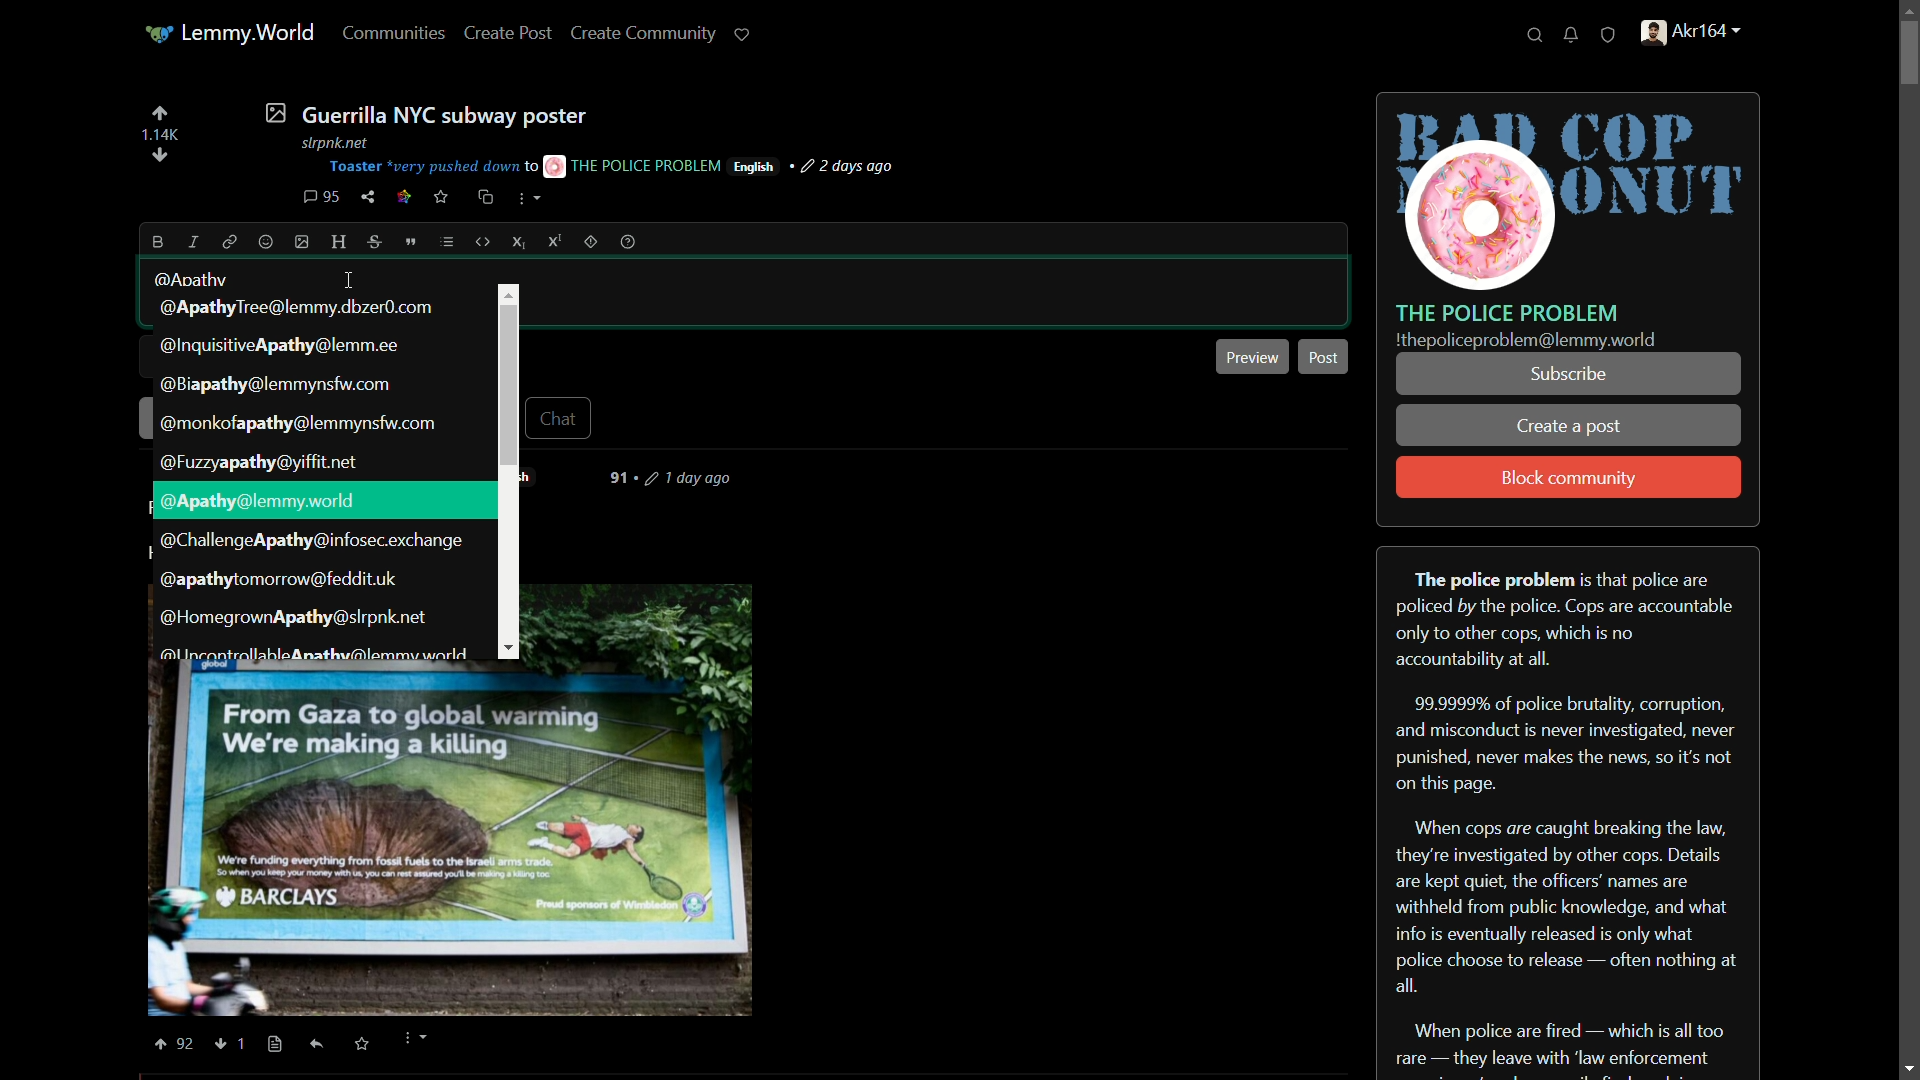 The height and width of the screenshot is (1080, 1920). I want to click on link, so click(226, 241).